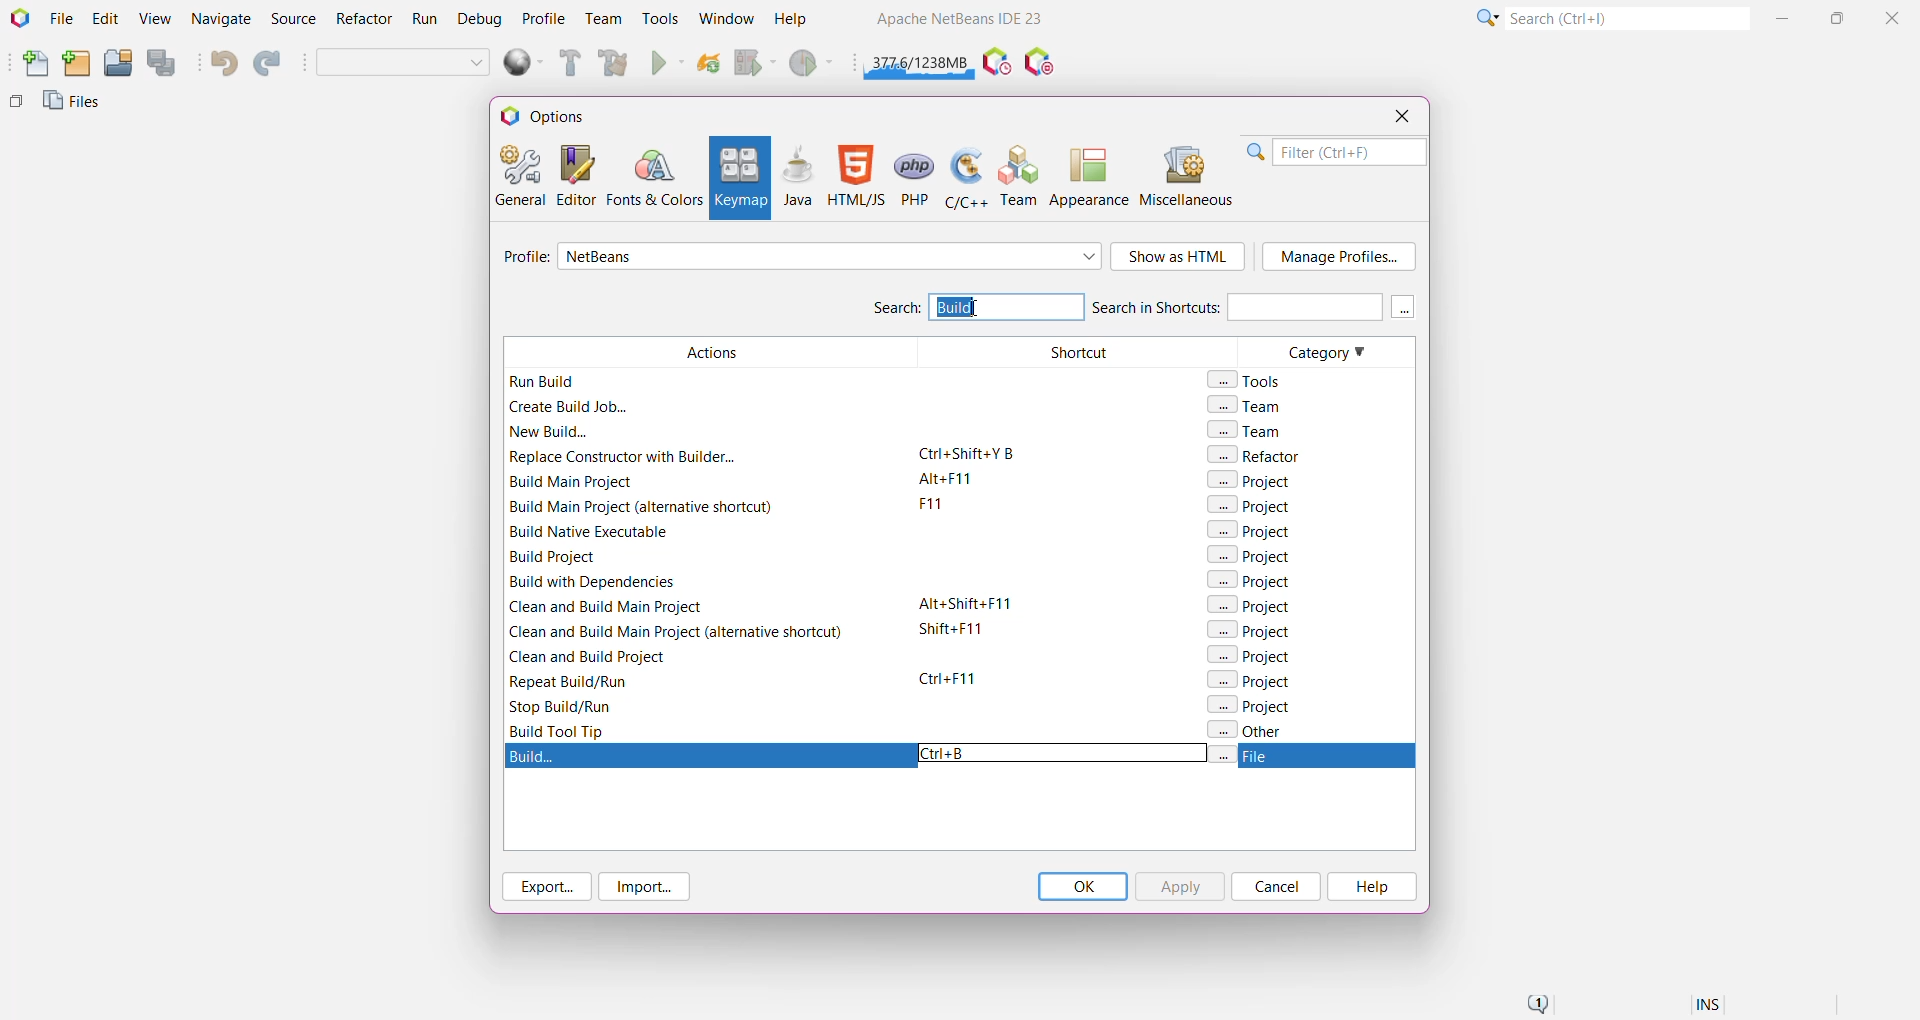  What do you see at coordinates (830, 256) in the screenshot?
I see `Select required profile from the list` at bounding box center [830, 256].